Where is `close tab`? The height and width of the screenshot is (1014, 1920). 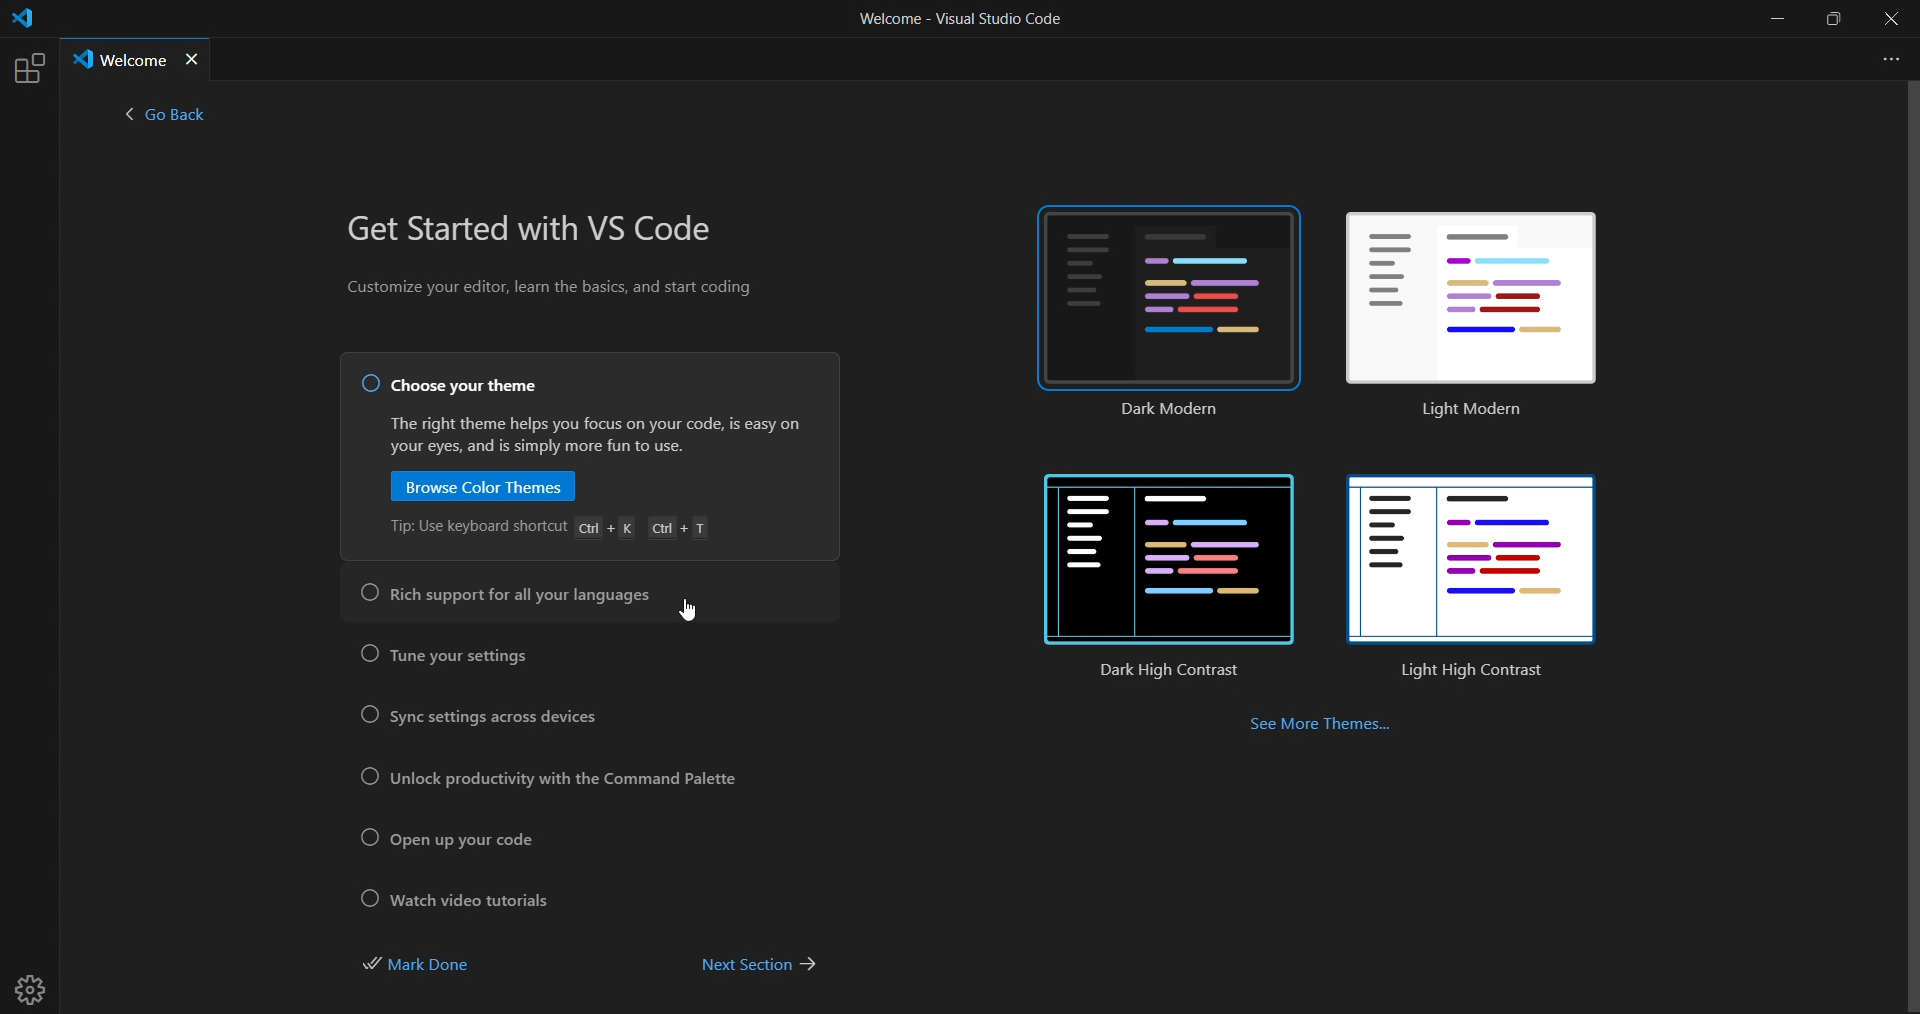 close tab is located at coordinates (194, 60).